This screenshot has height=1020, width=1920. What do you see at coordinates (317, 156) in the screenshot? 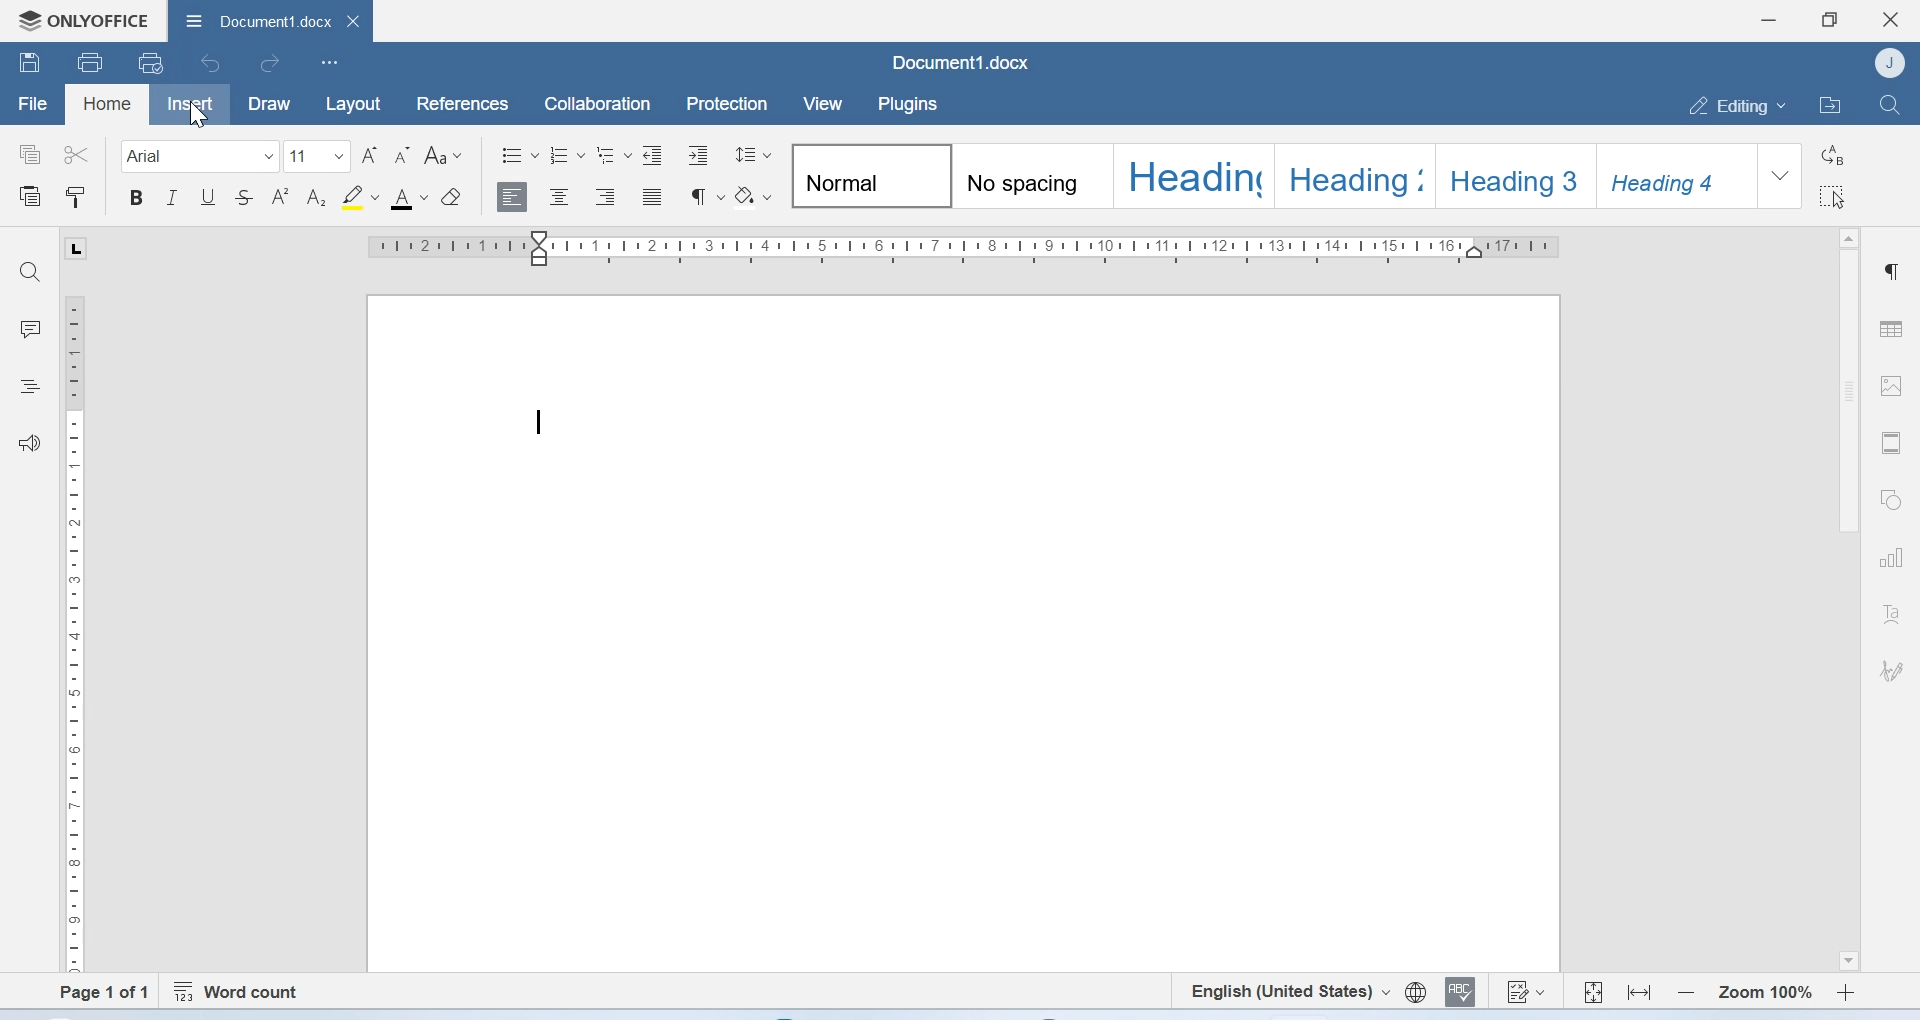
I see `Font size` at bounding box center [317, 156].